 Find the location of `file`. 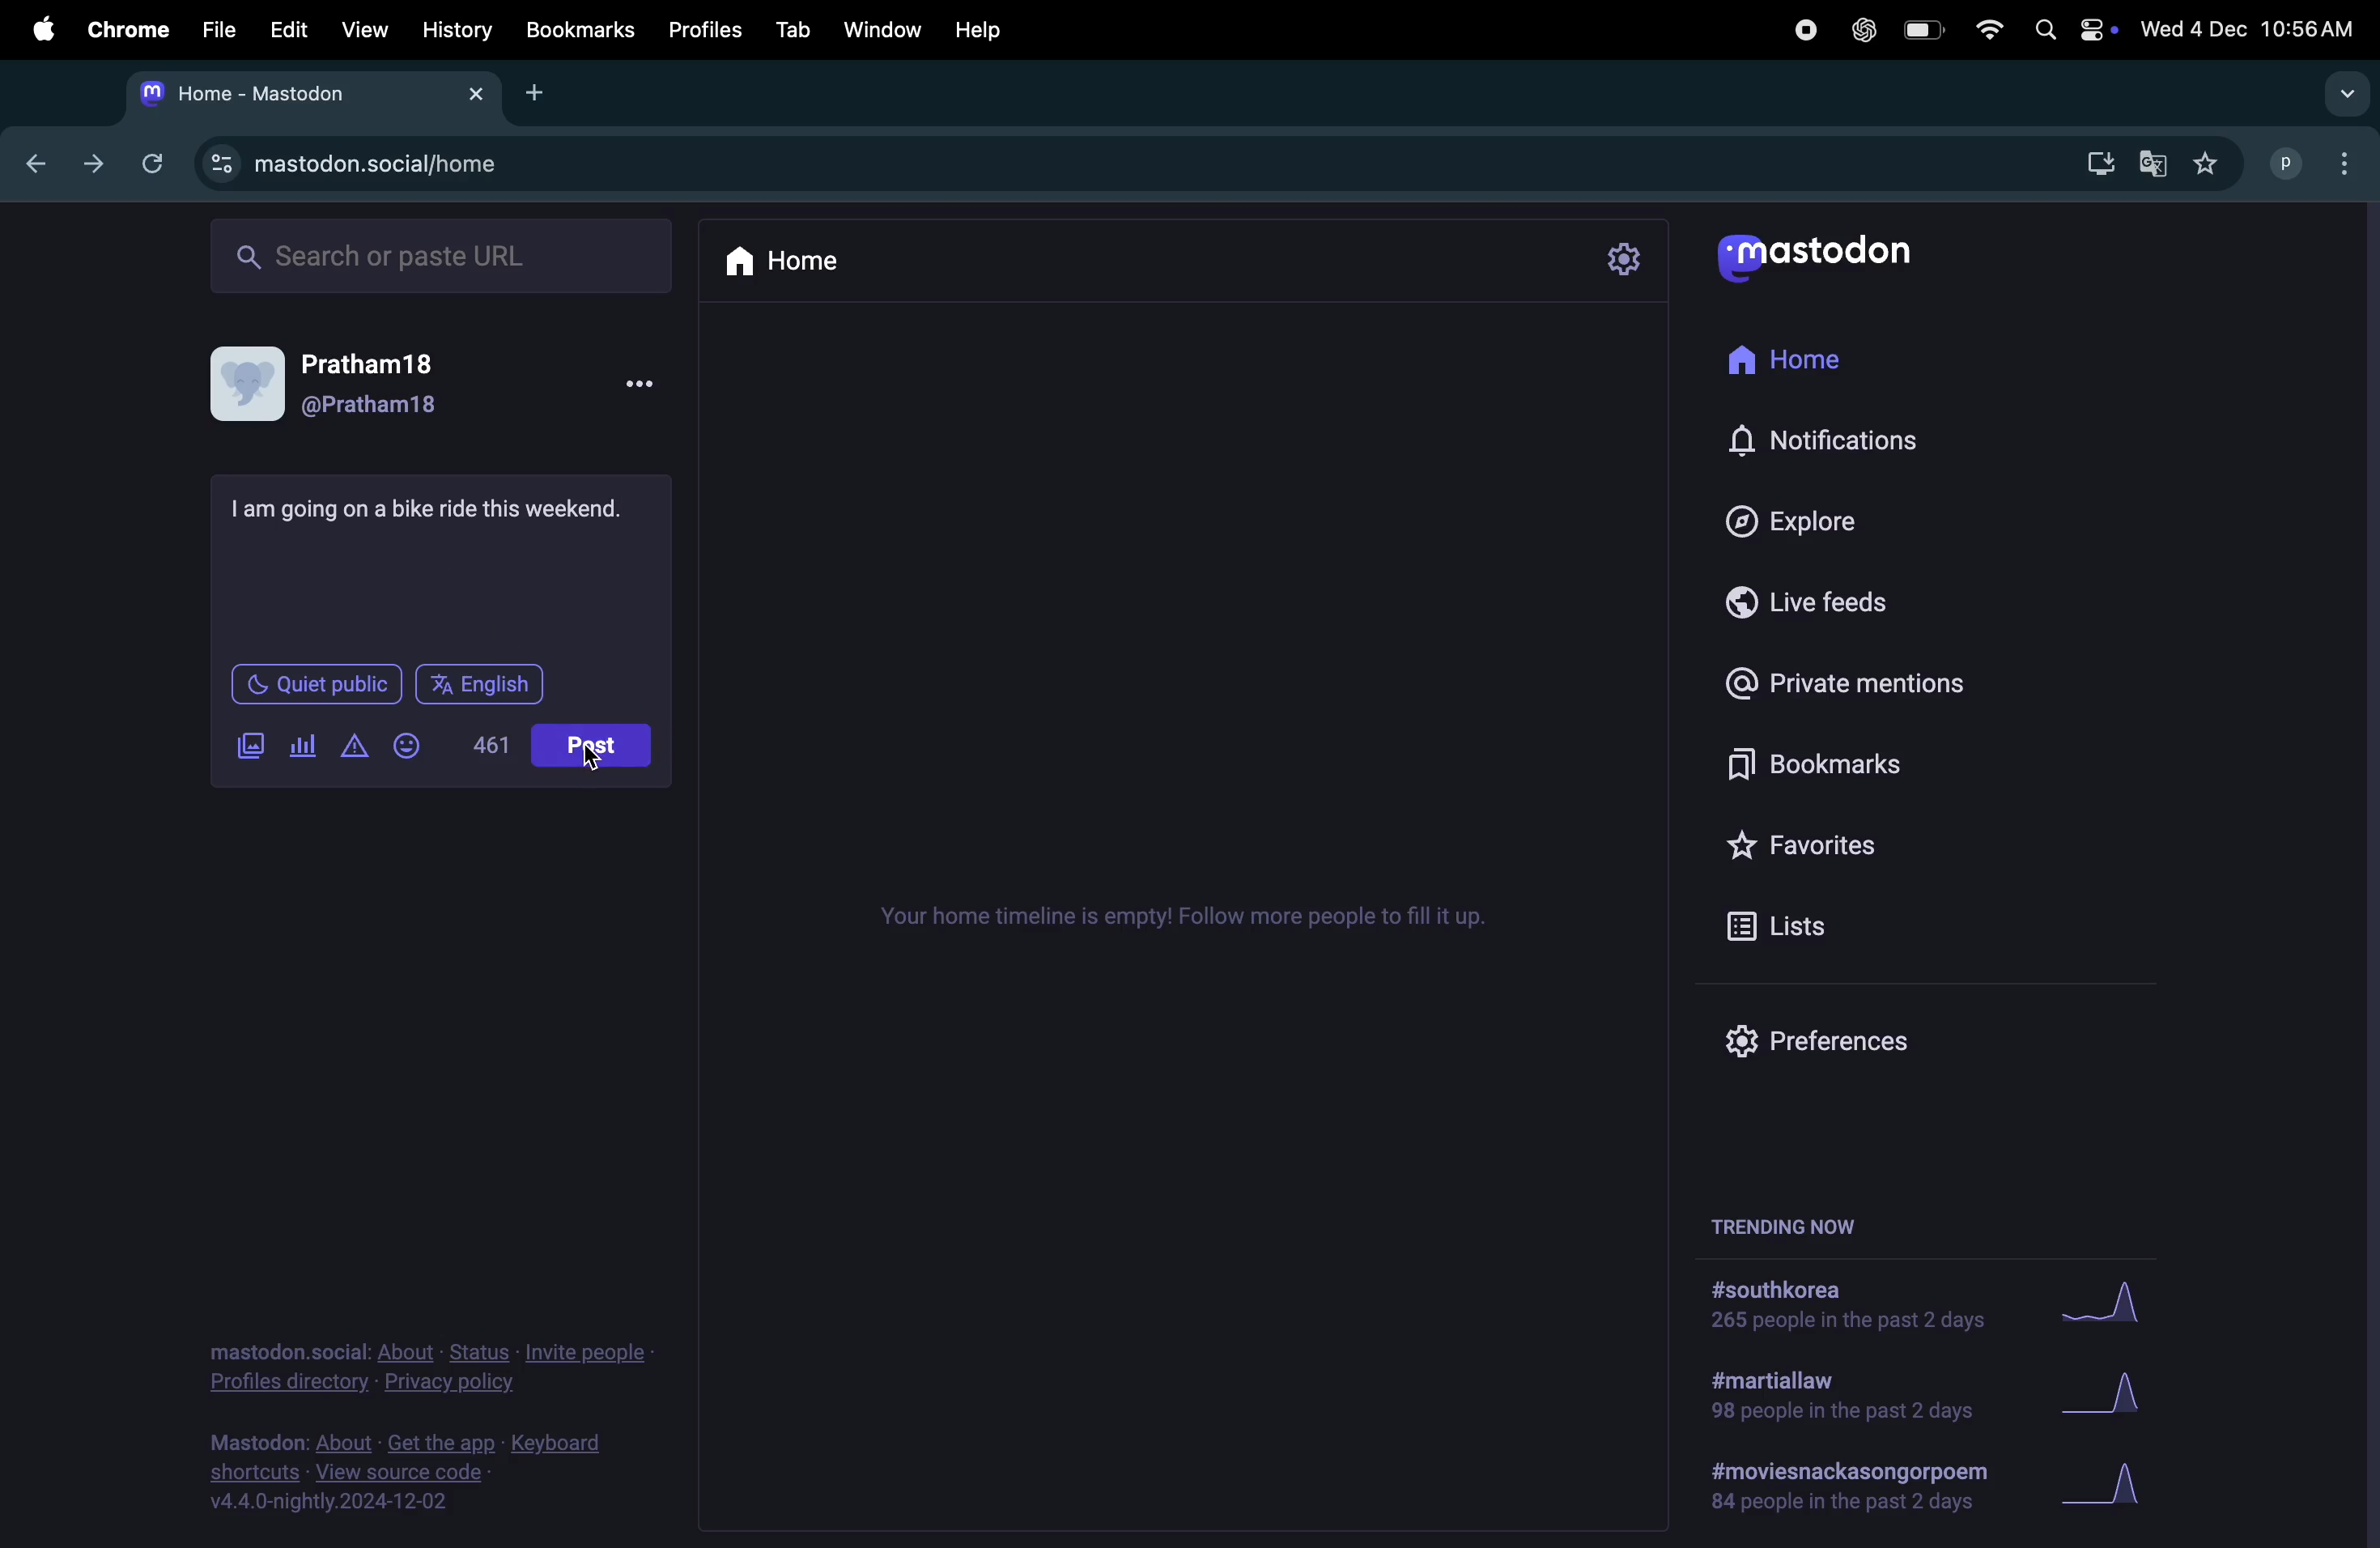

file is located at coordinates (215, 29).